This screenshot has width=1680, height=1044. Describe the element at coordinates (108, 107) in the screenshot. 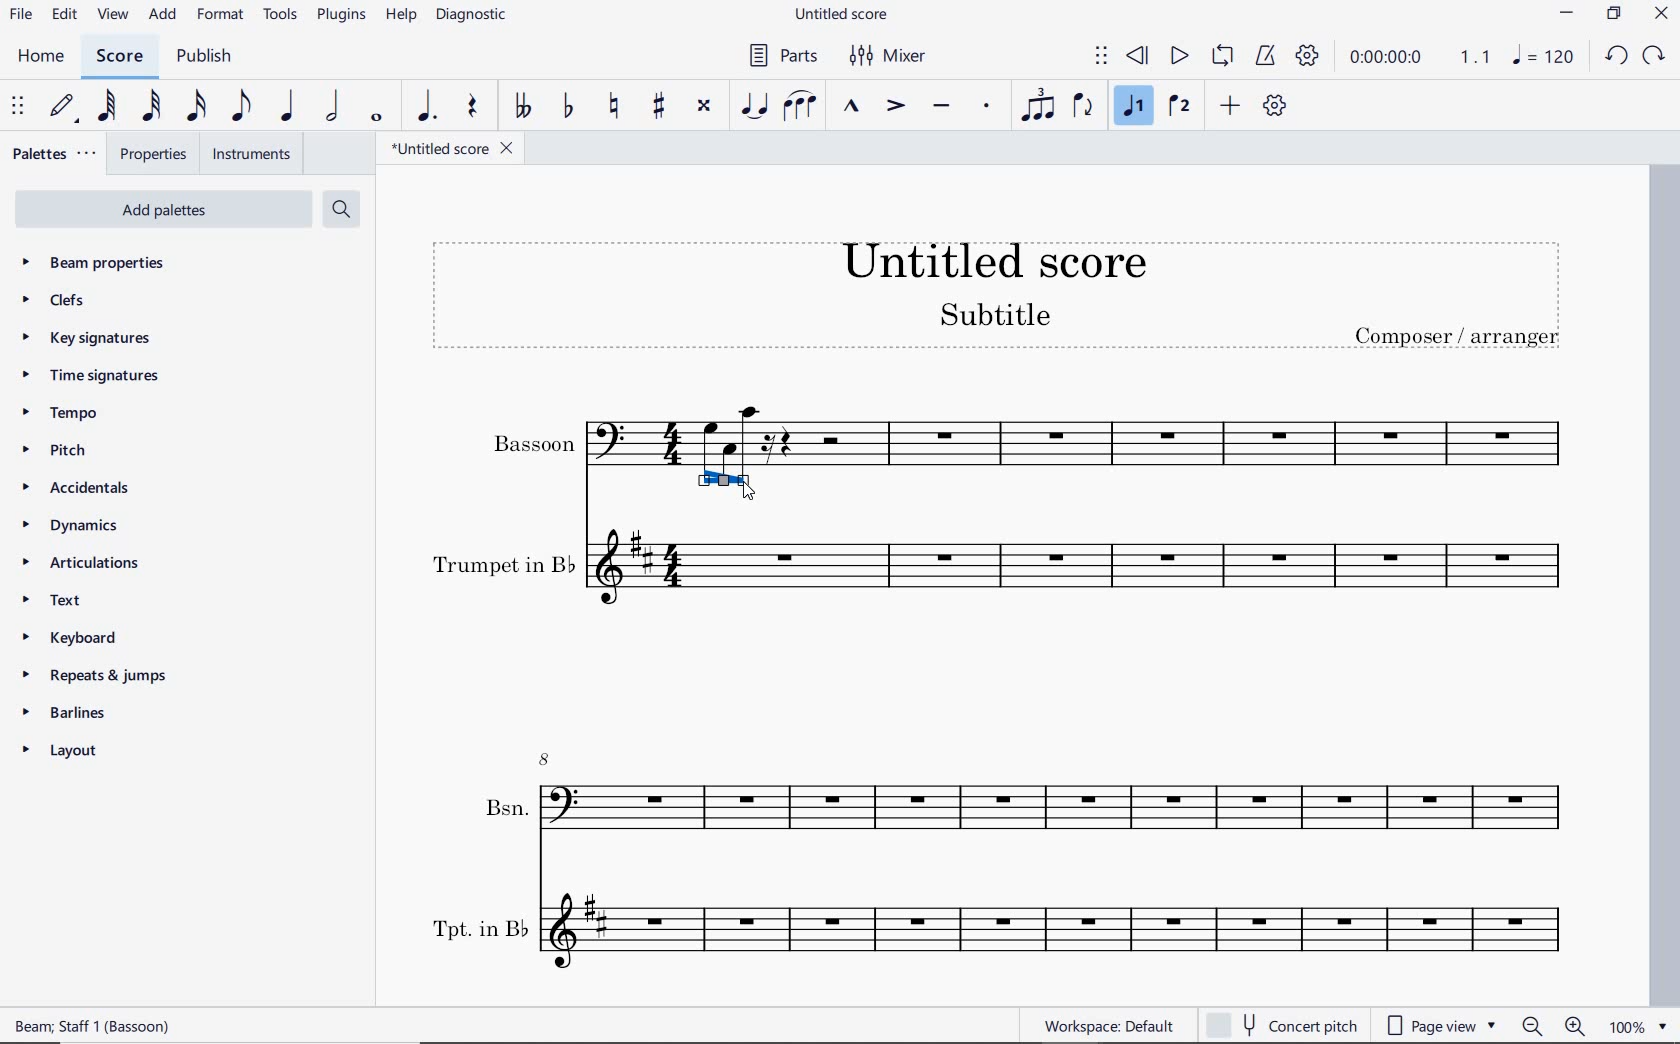

I see `64th note` at that location.